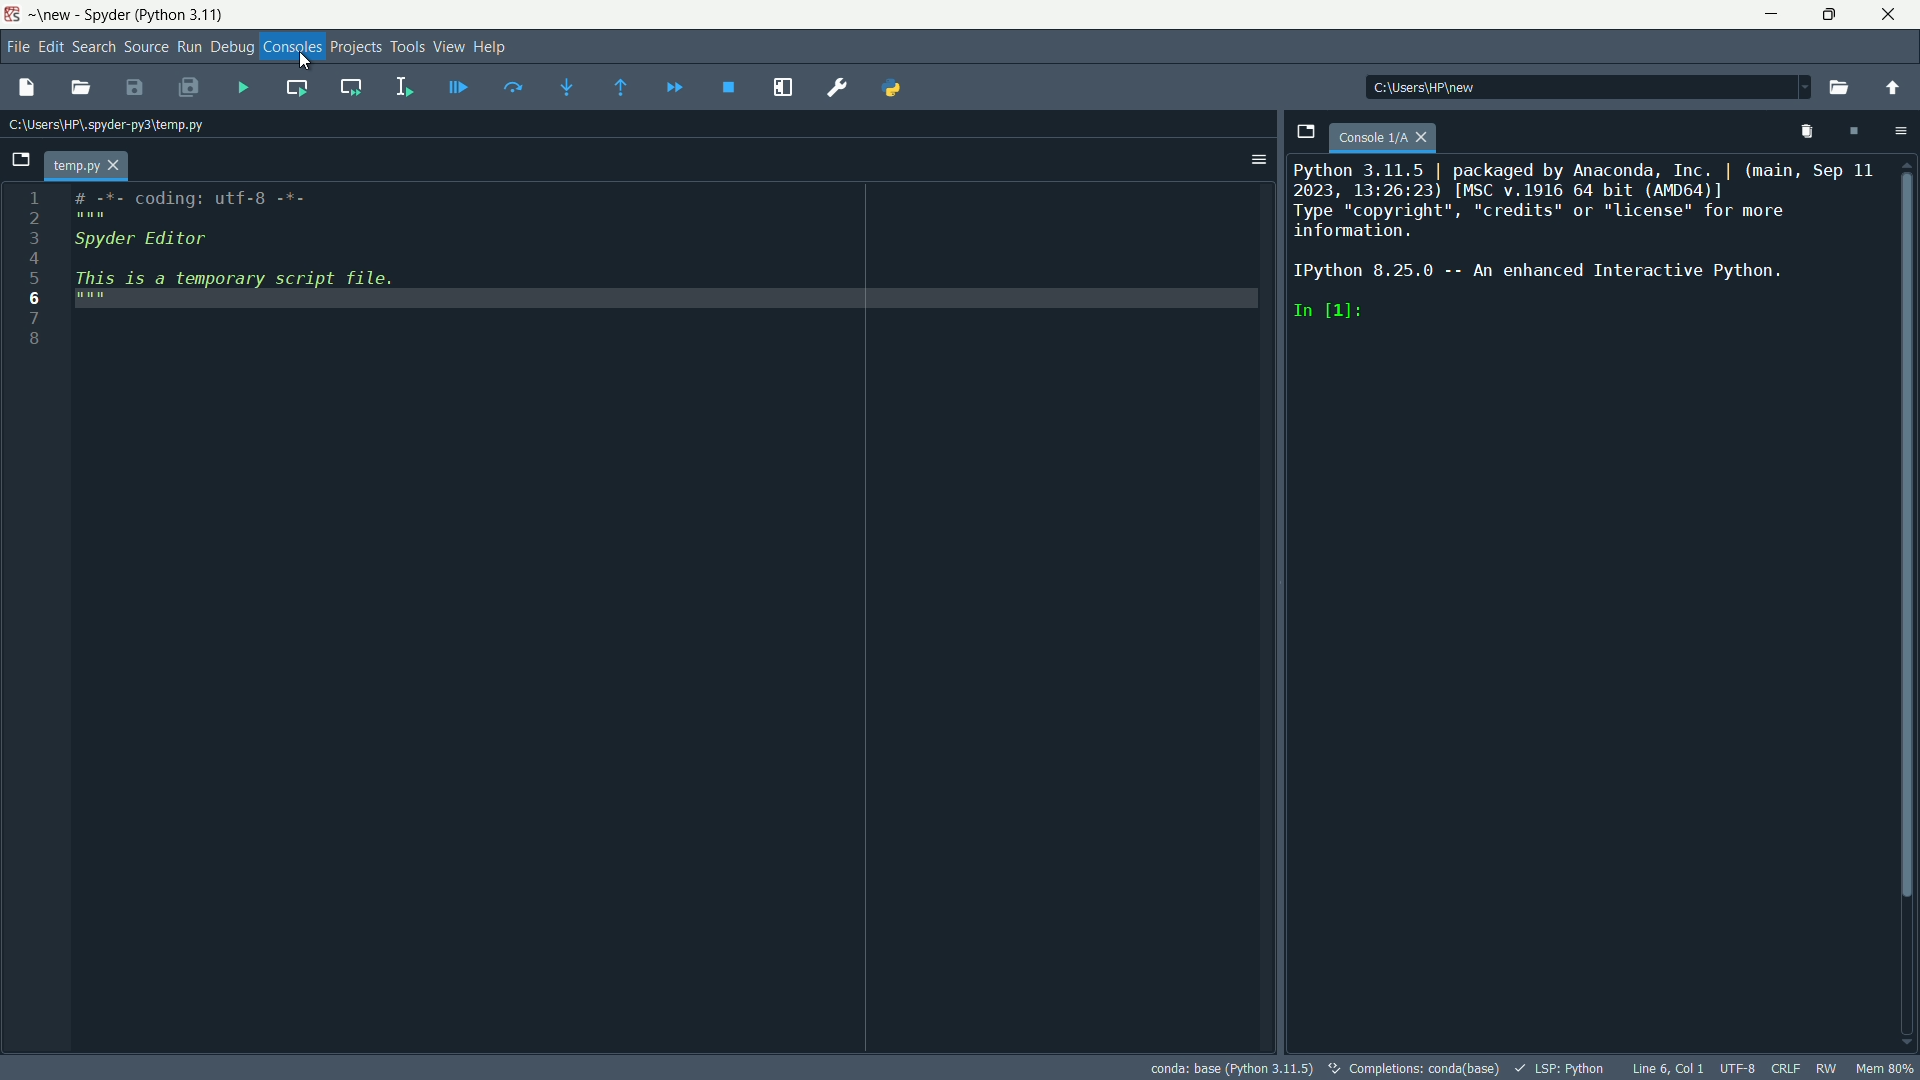  What do you see at coordinates (1775, 16) in the screenshot?
I see `minimize` at bounding box center [1775, 16].